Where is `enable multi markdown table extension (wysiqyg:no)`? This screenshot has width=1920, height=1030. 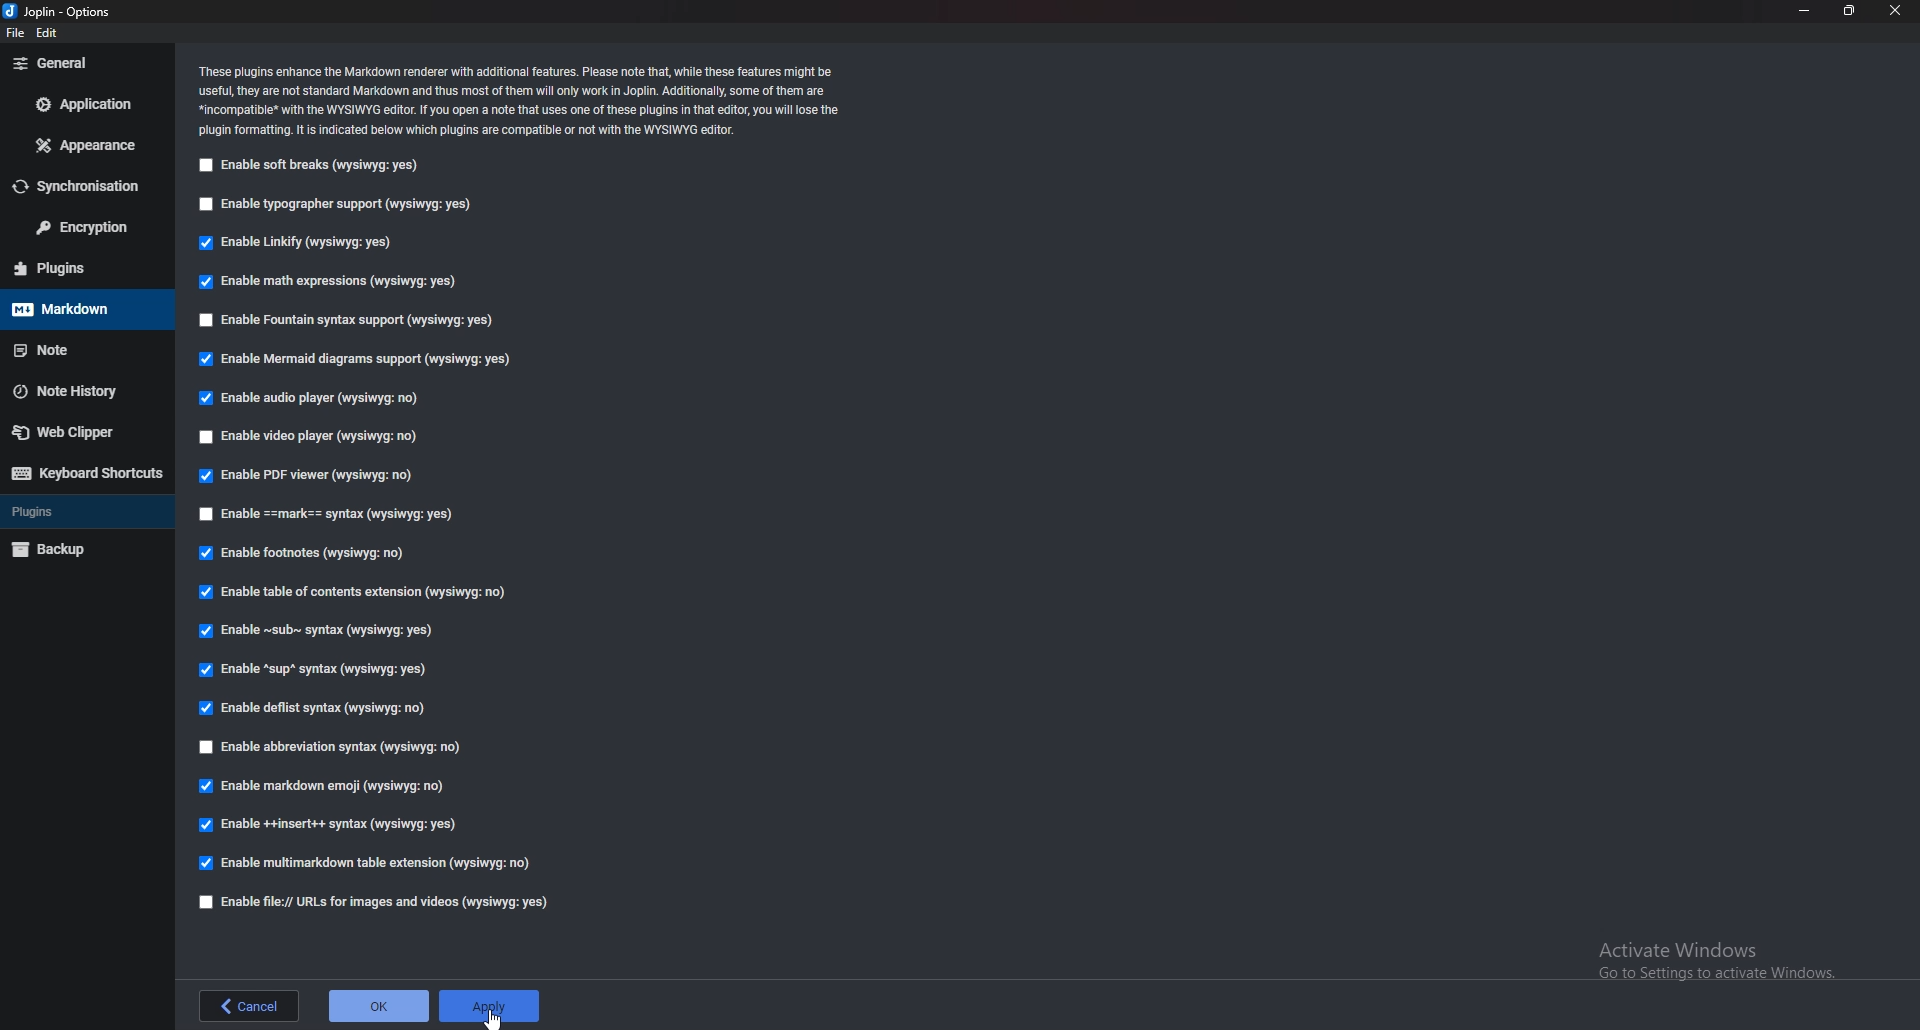
enable multi markdown table extension (wysiqyg:no) is located at coordinates (369, 863).